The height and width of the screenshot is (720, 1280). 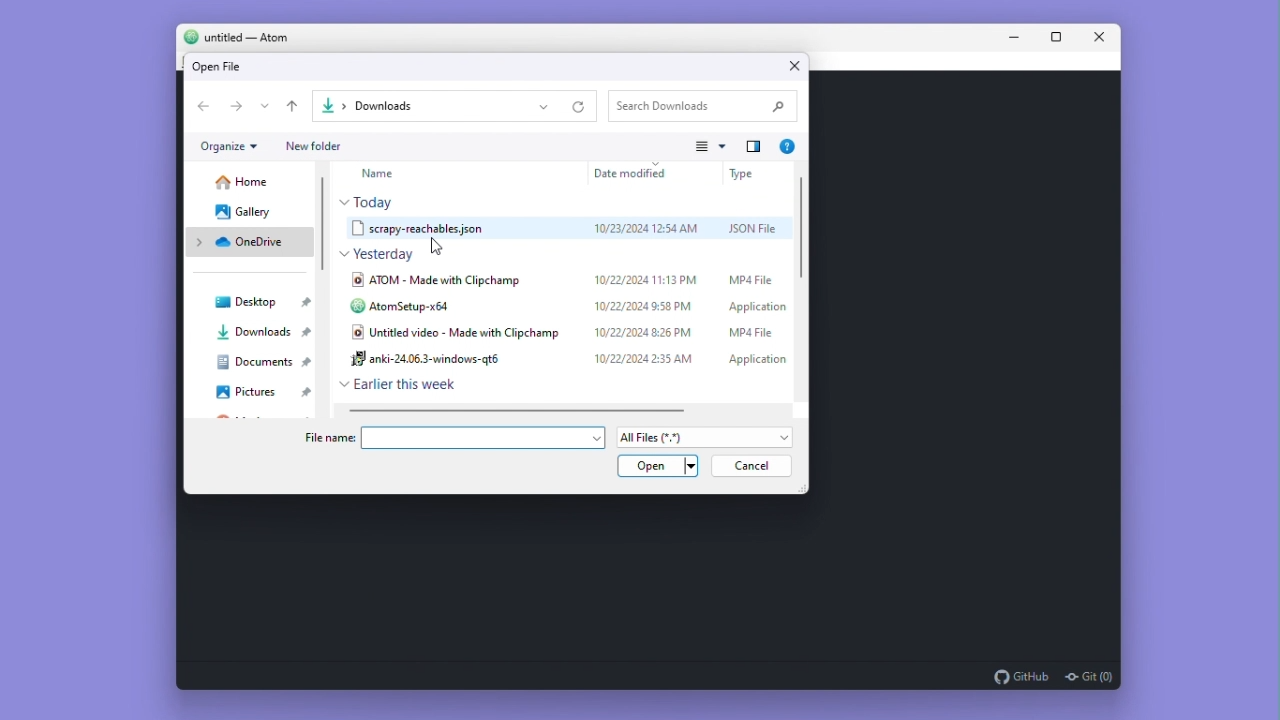 I want to click on Organize, so click(x=232, y=146).